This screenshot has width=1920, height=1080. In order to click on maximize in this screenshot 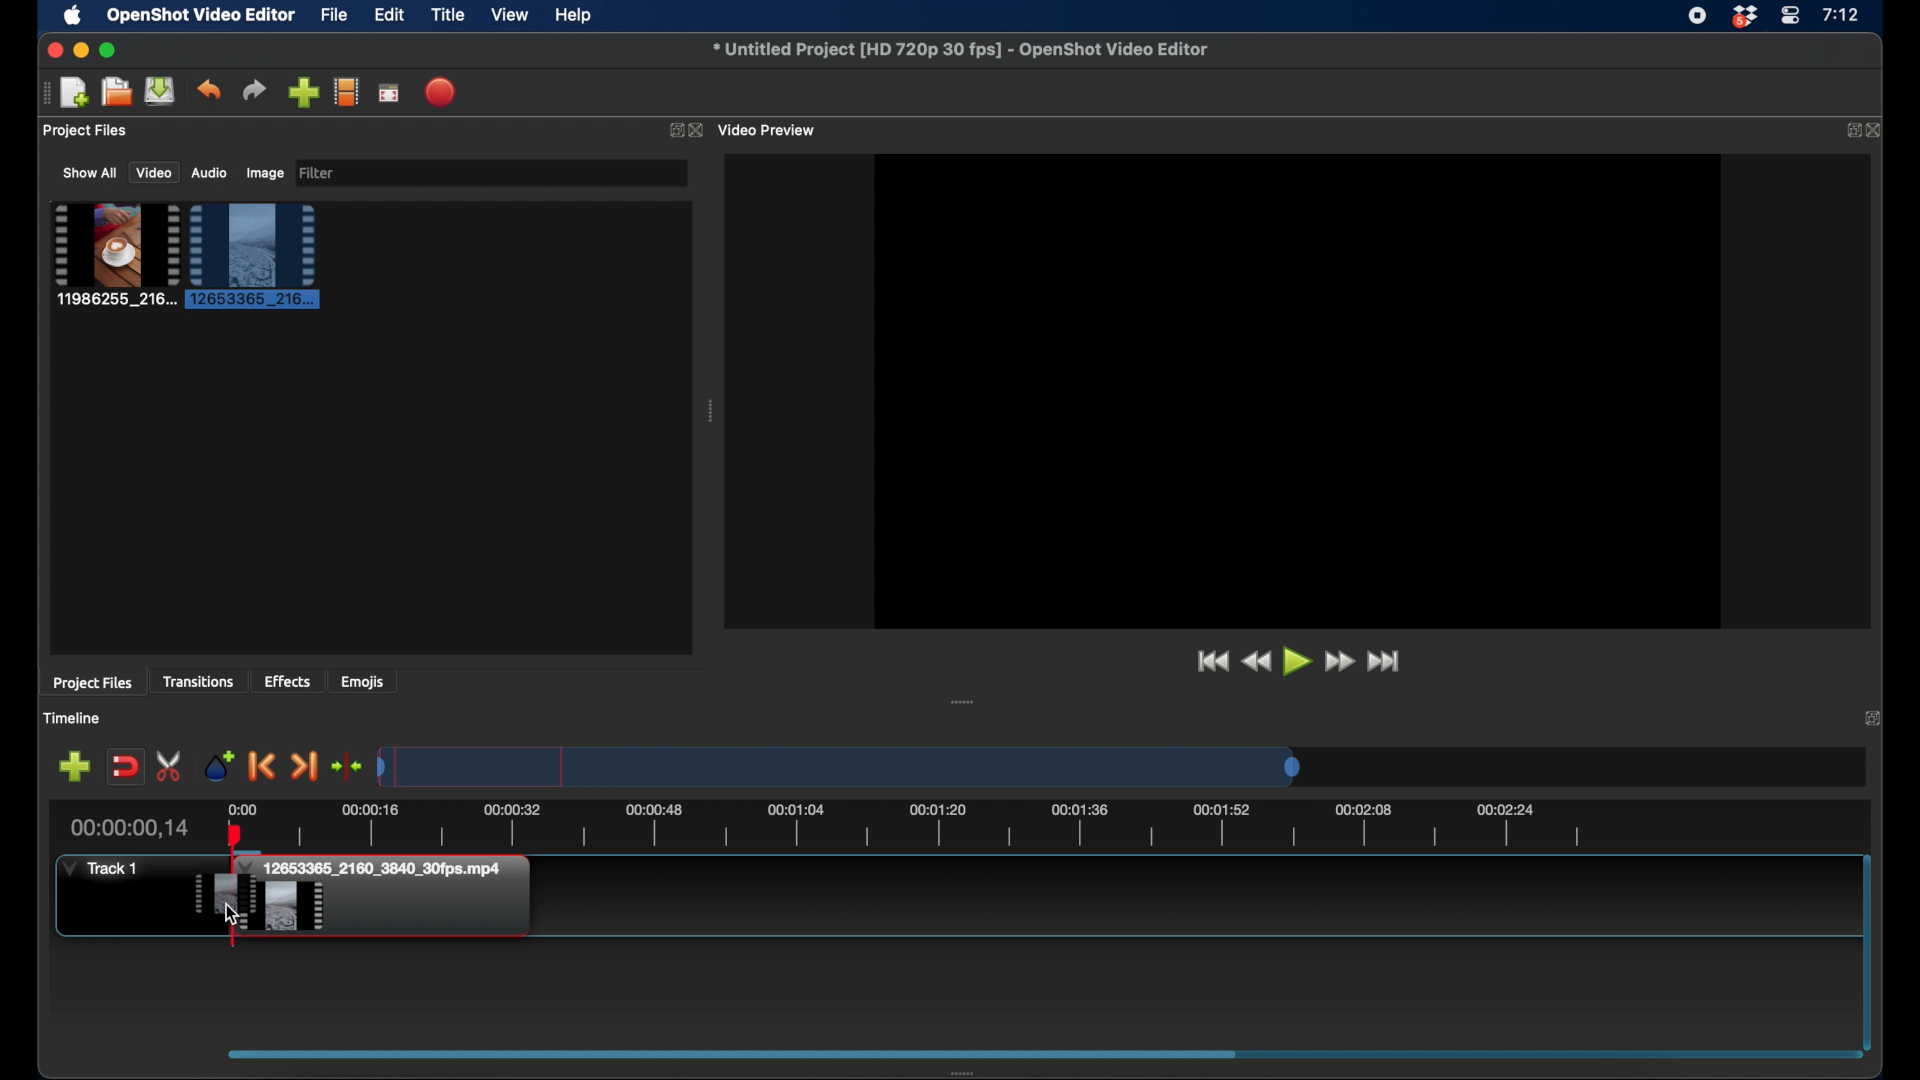, I will do `click(109, 51)`.